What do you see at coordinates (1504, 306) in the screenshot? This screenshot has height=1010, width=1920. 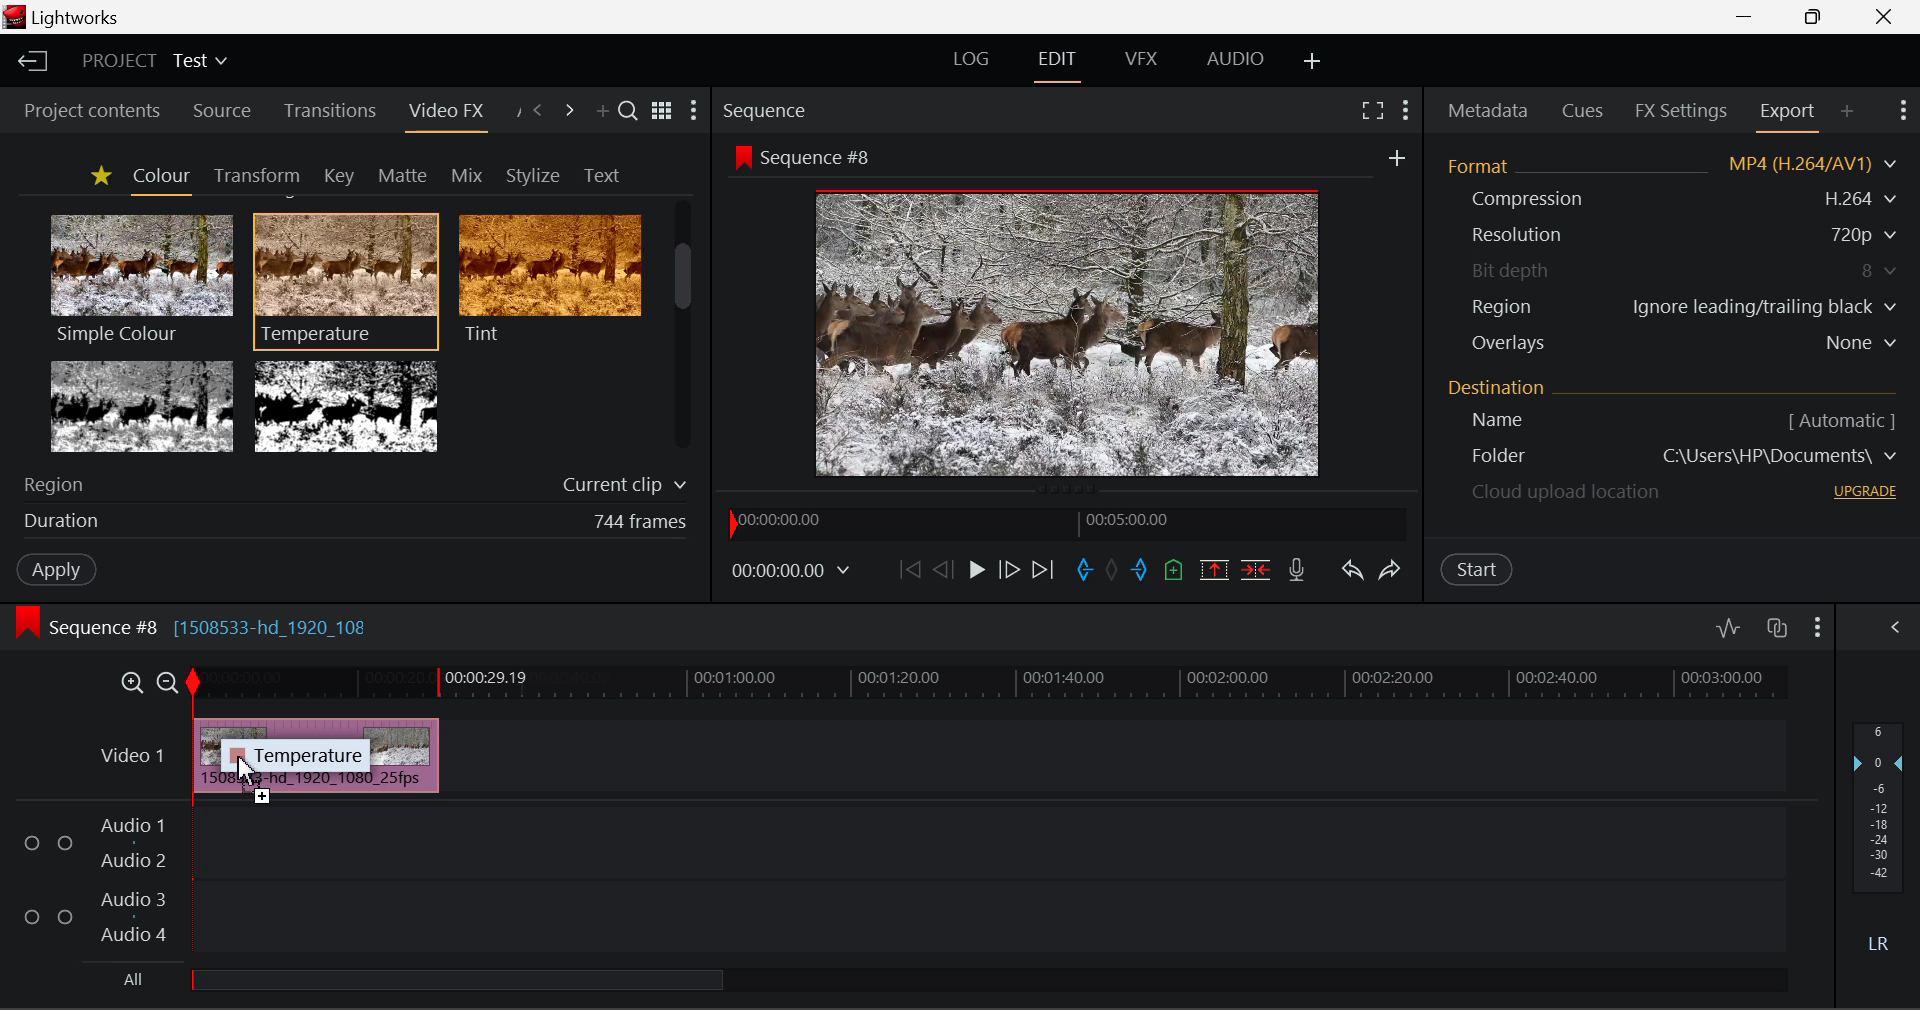 I see `Region` at bounding box center [1504, 306].